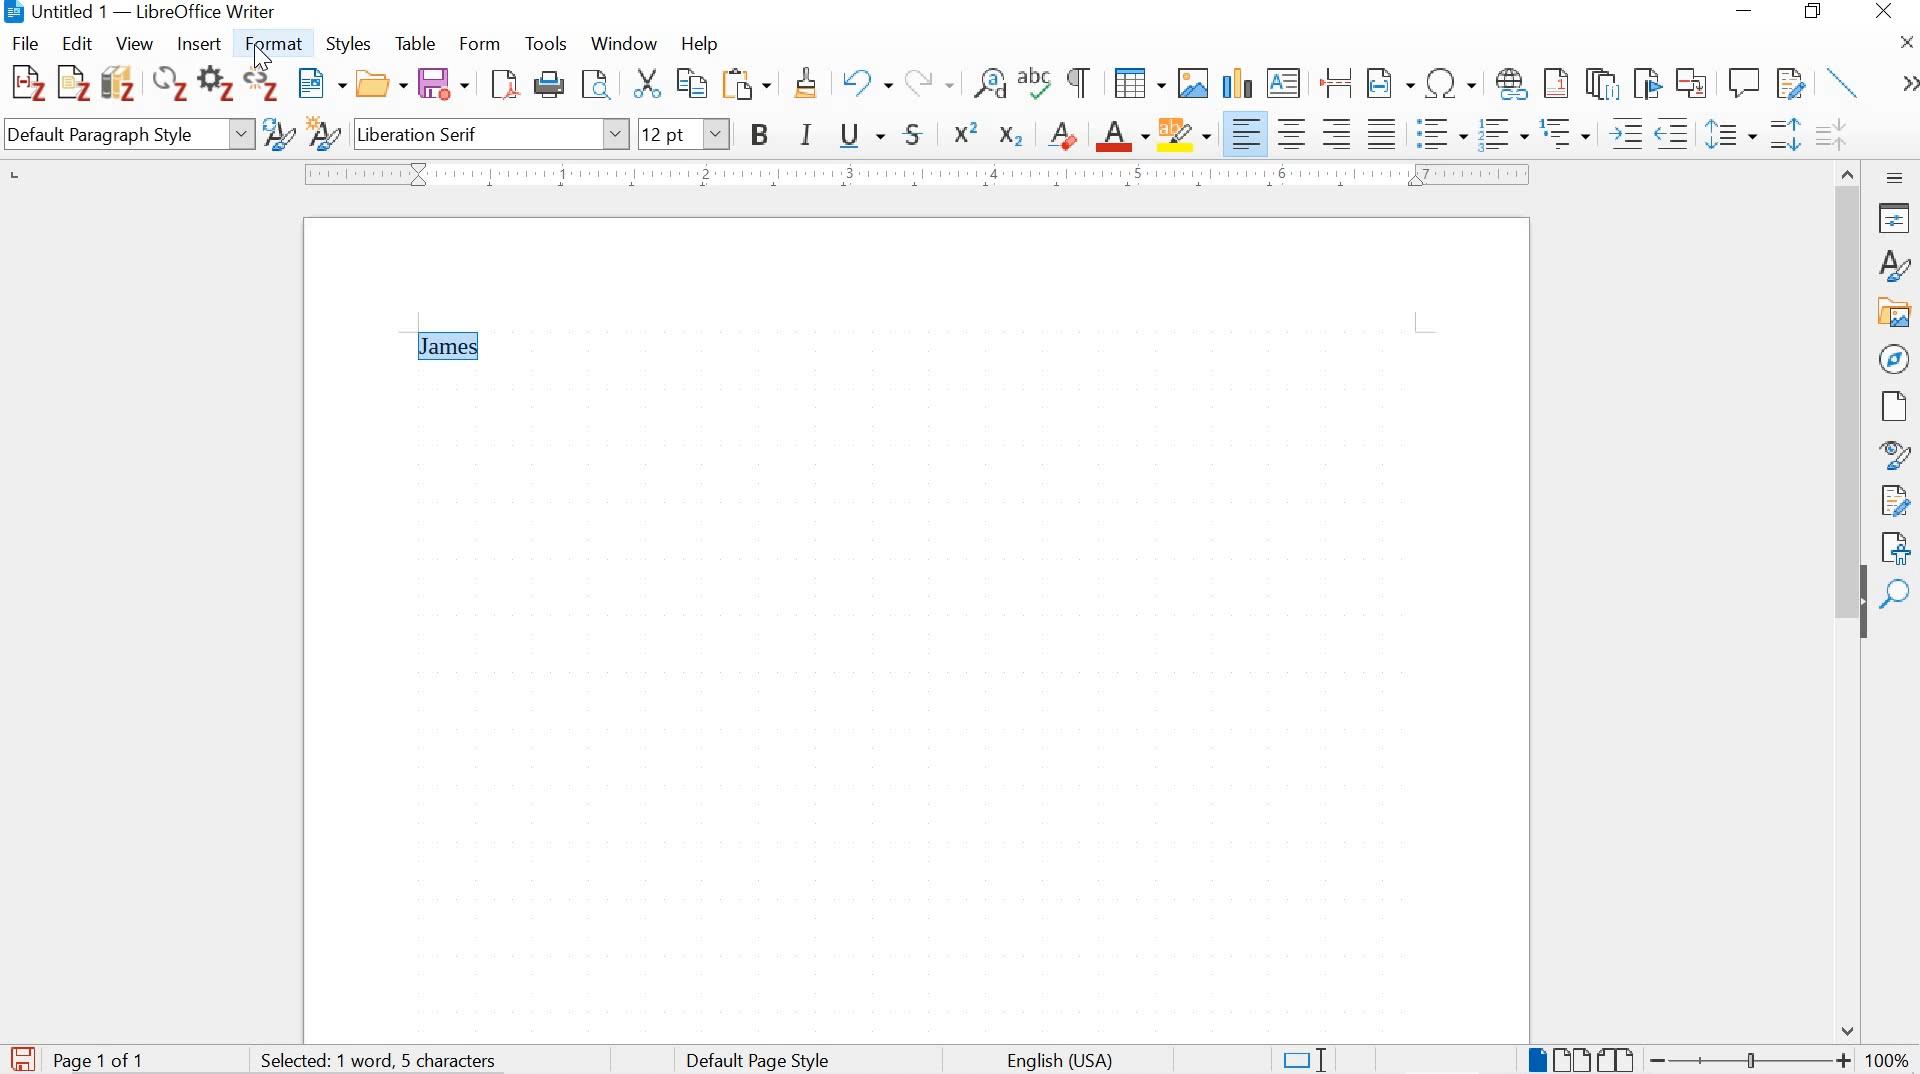 The image size is (1920, 1074). Describe the element at coordinates (1571, 1059) in the screenshot. I see `multiple page view` at that location.